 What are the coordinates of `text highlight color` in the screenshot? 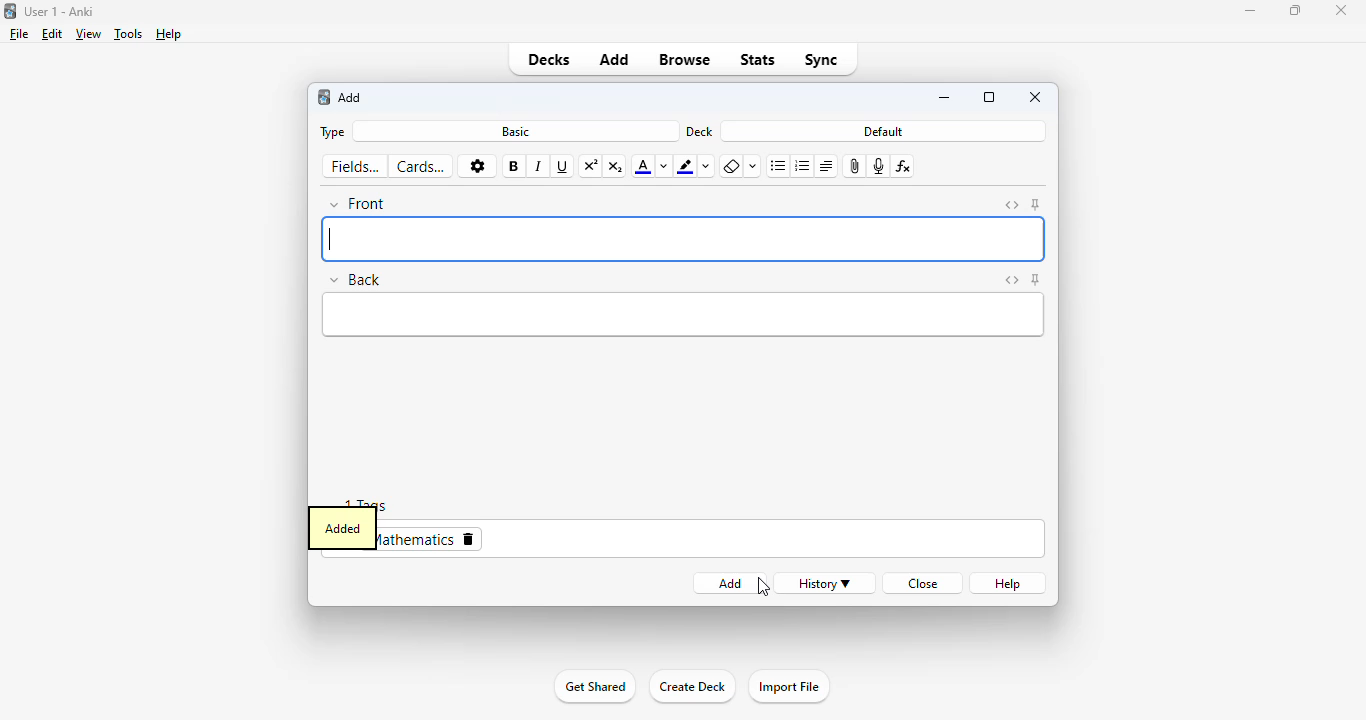 It's located at (686, 166).